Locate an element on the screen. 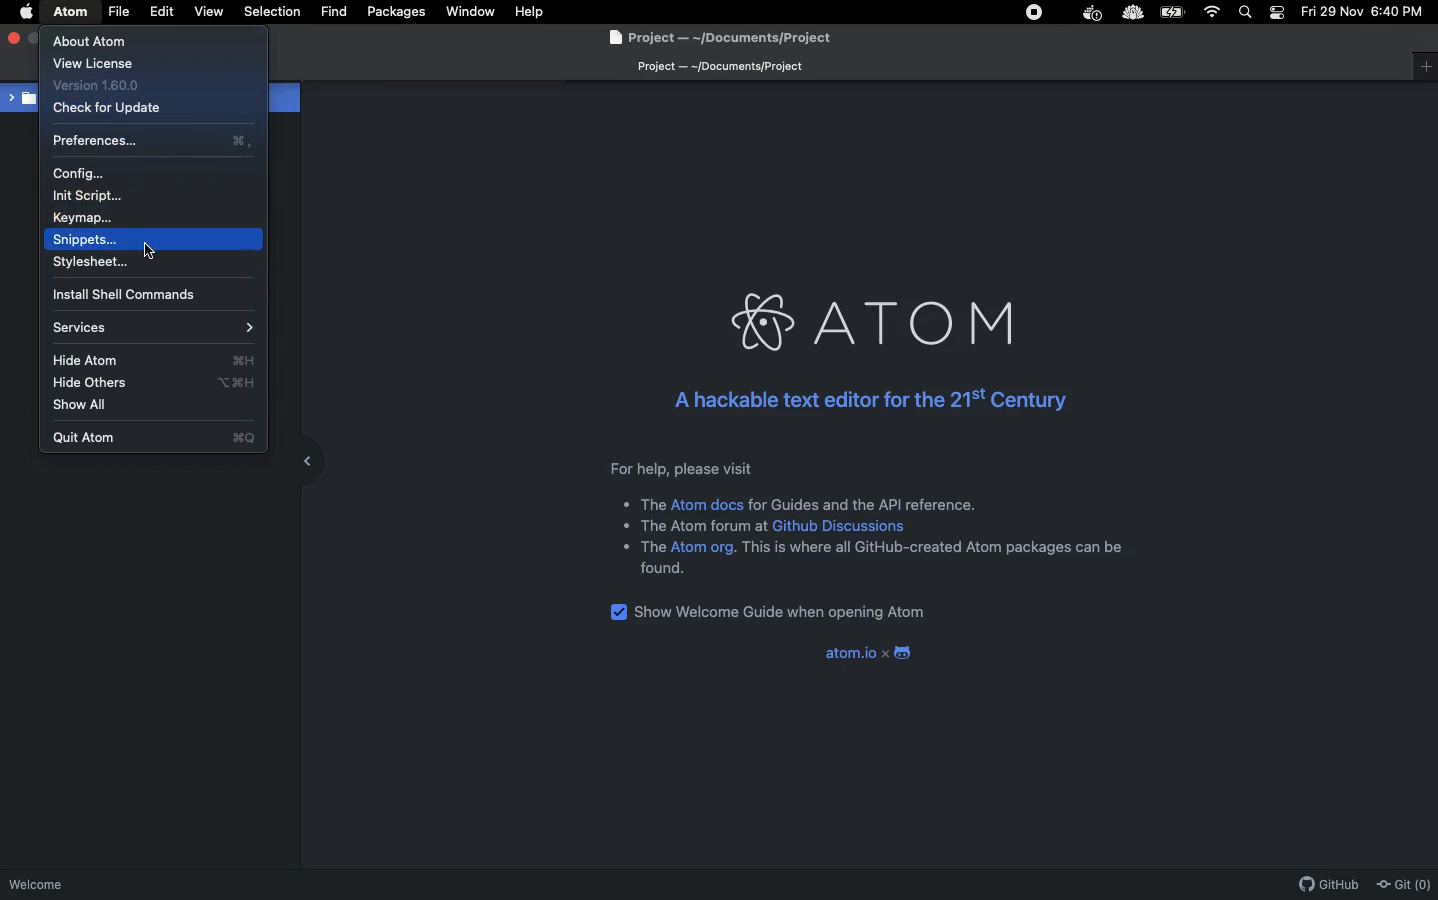 The height and width of the screenshot is (900, 1438). Show all is located at coordinates (84, 405).